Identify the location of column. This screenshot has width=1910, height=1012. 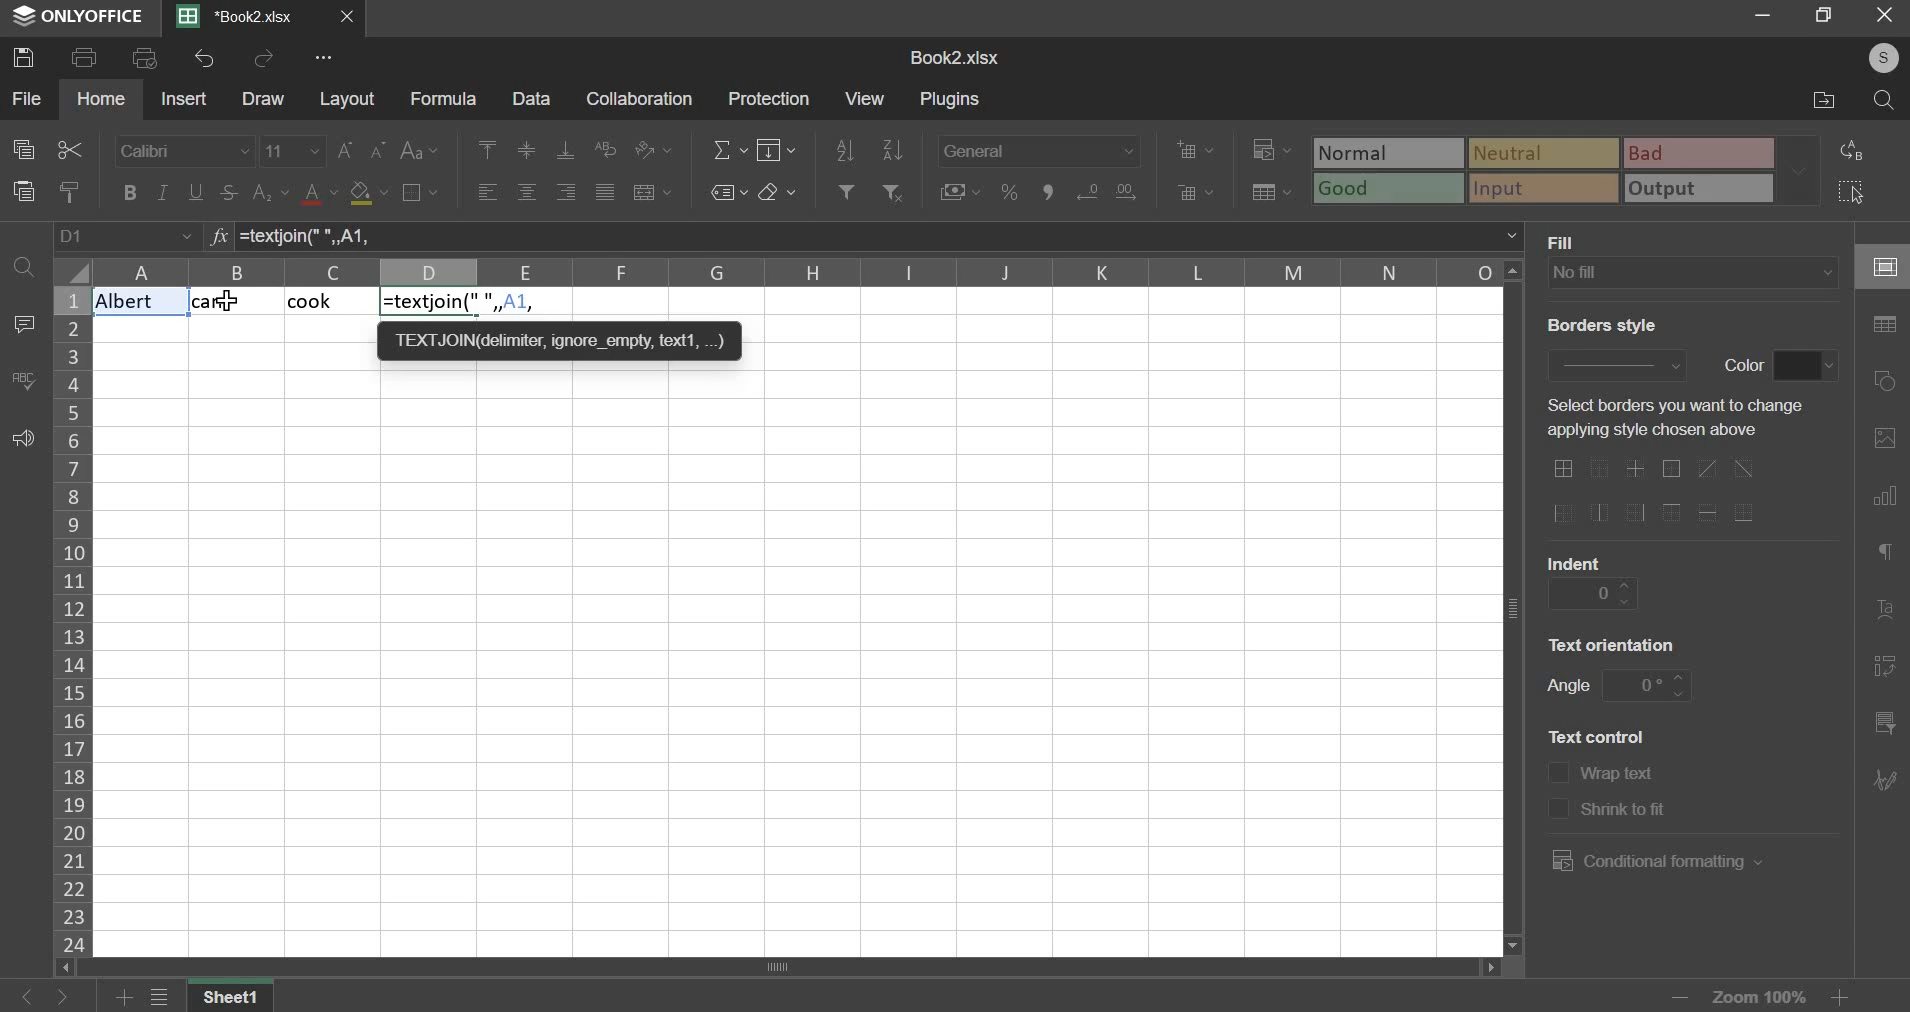
(71, 620).